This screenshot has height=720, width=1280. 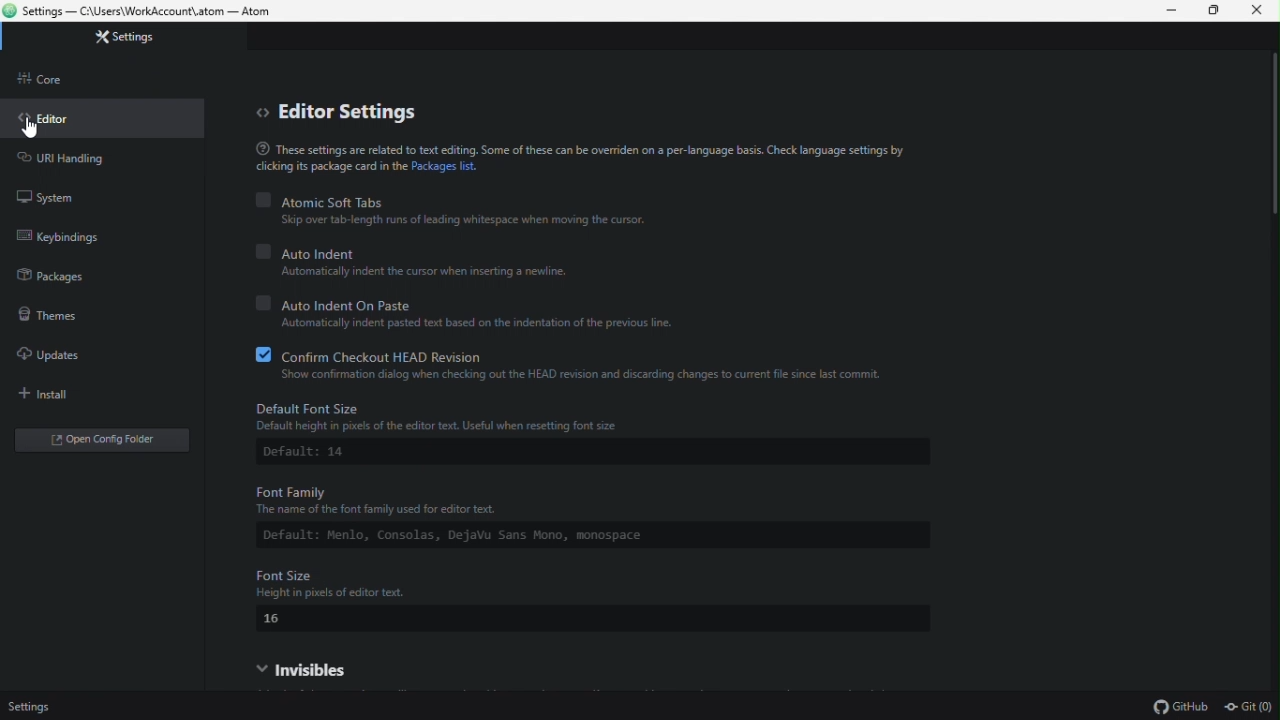 What do you see at coordinates (66, 82) in the screenshot?
I see `Core` at bounding box center [66, 82].